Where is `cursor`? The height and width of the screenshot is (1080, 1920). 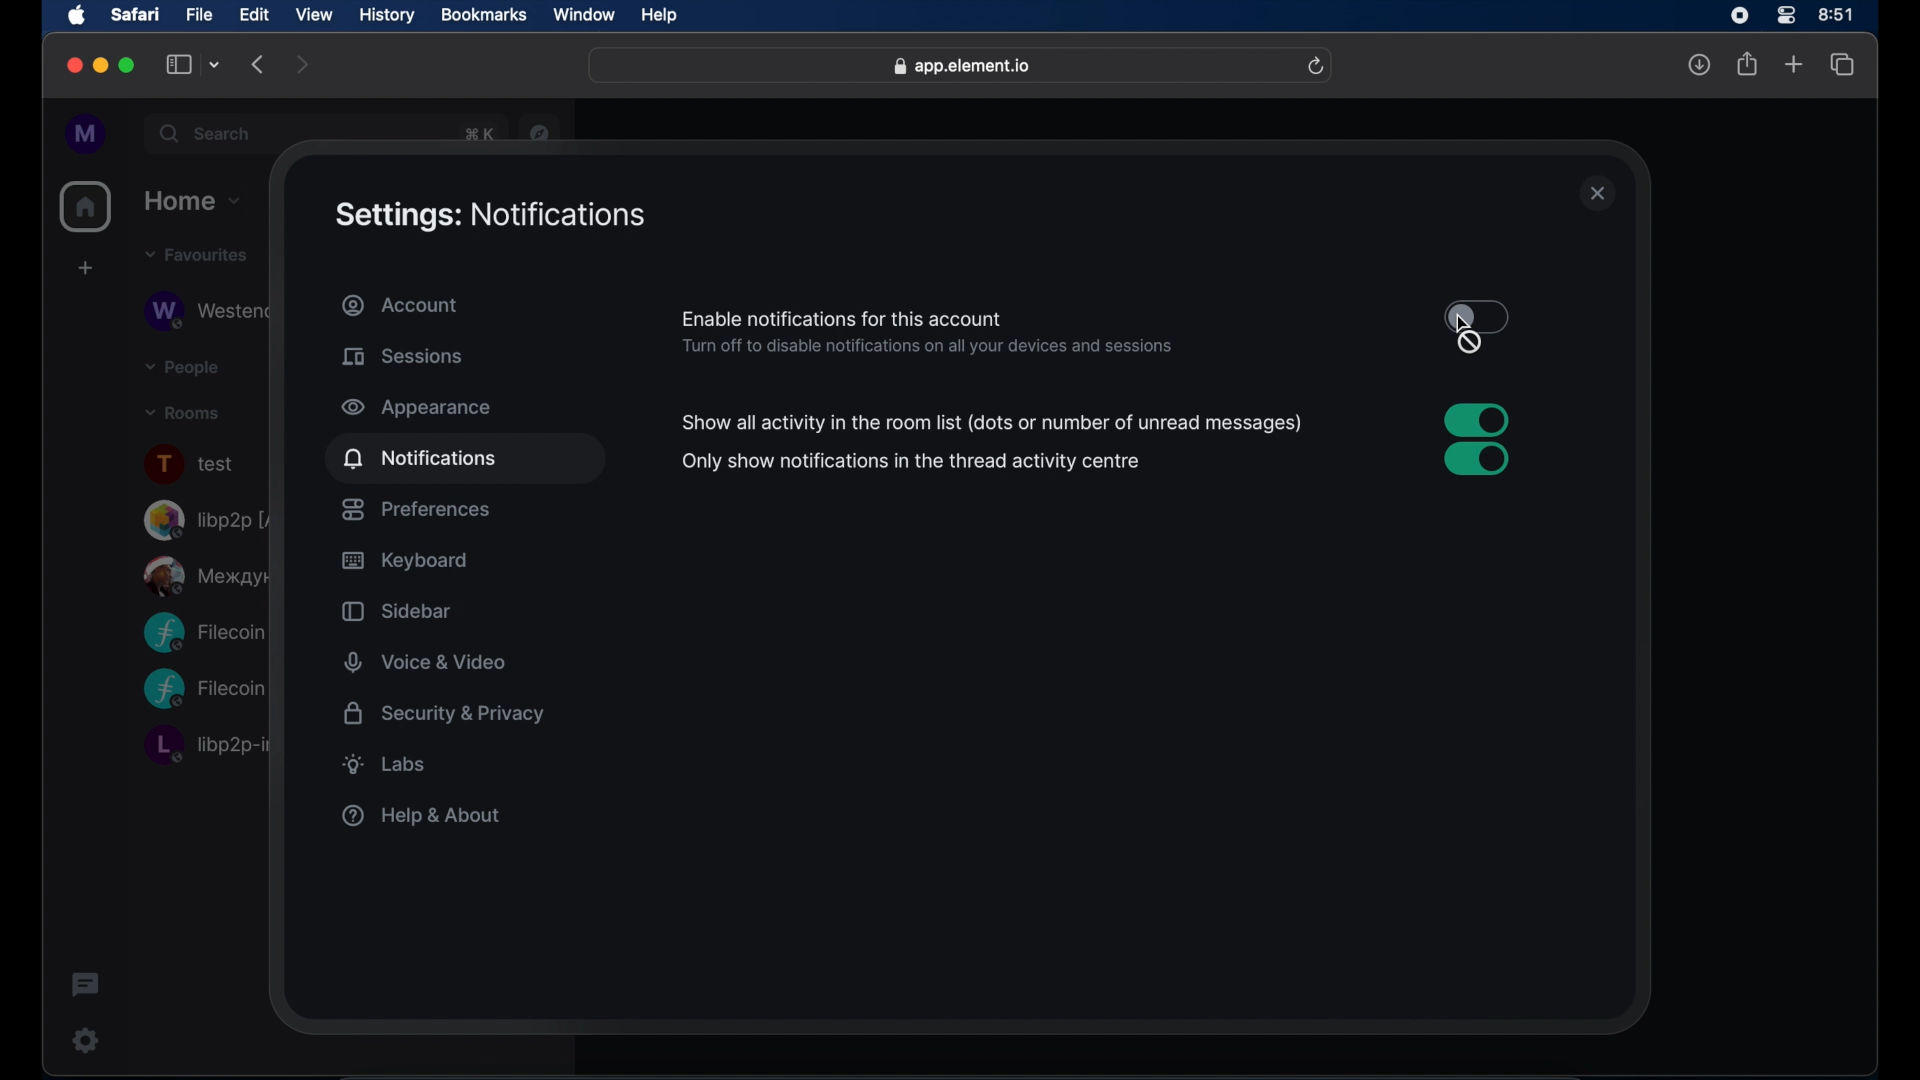 cursor is located at coordinates (1471, 335).